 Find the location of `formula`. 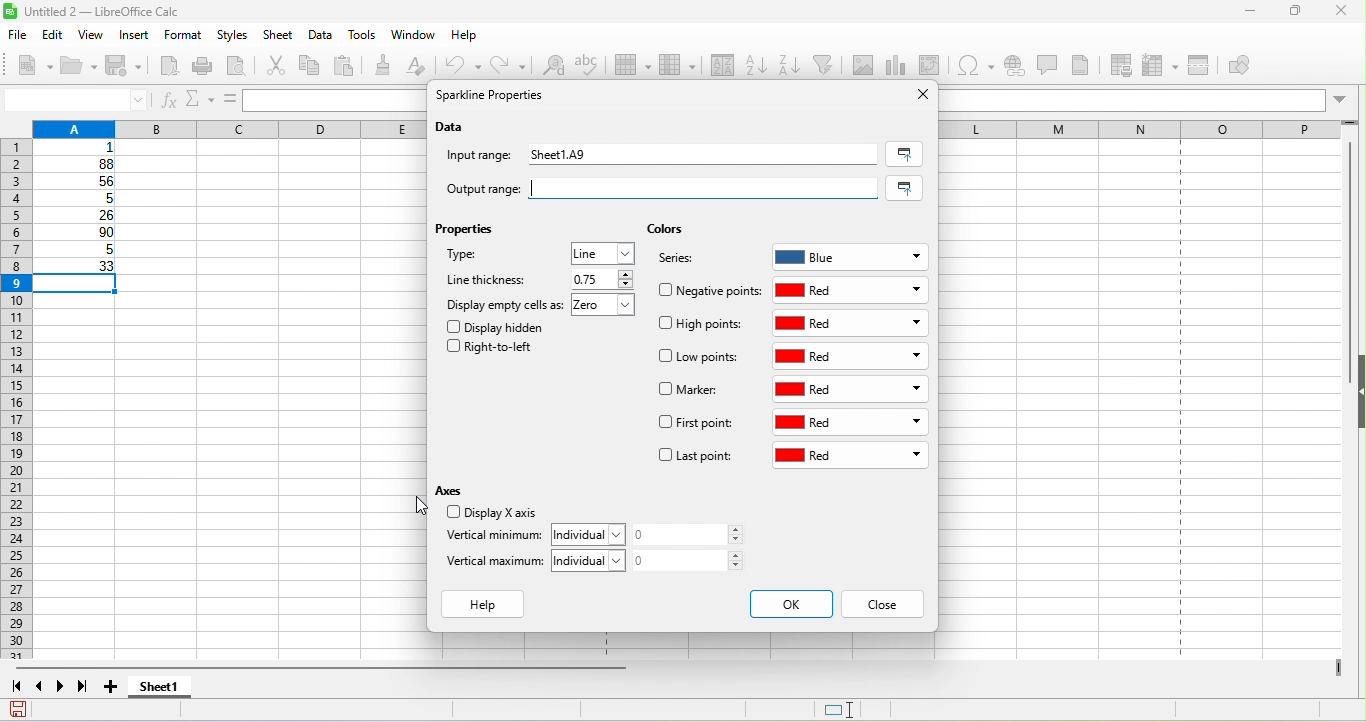

formula is located at coordinates (228, 99).